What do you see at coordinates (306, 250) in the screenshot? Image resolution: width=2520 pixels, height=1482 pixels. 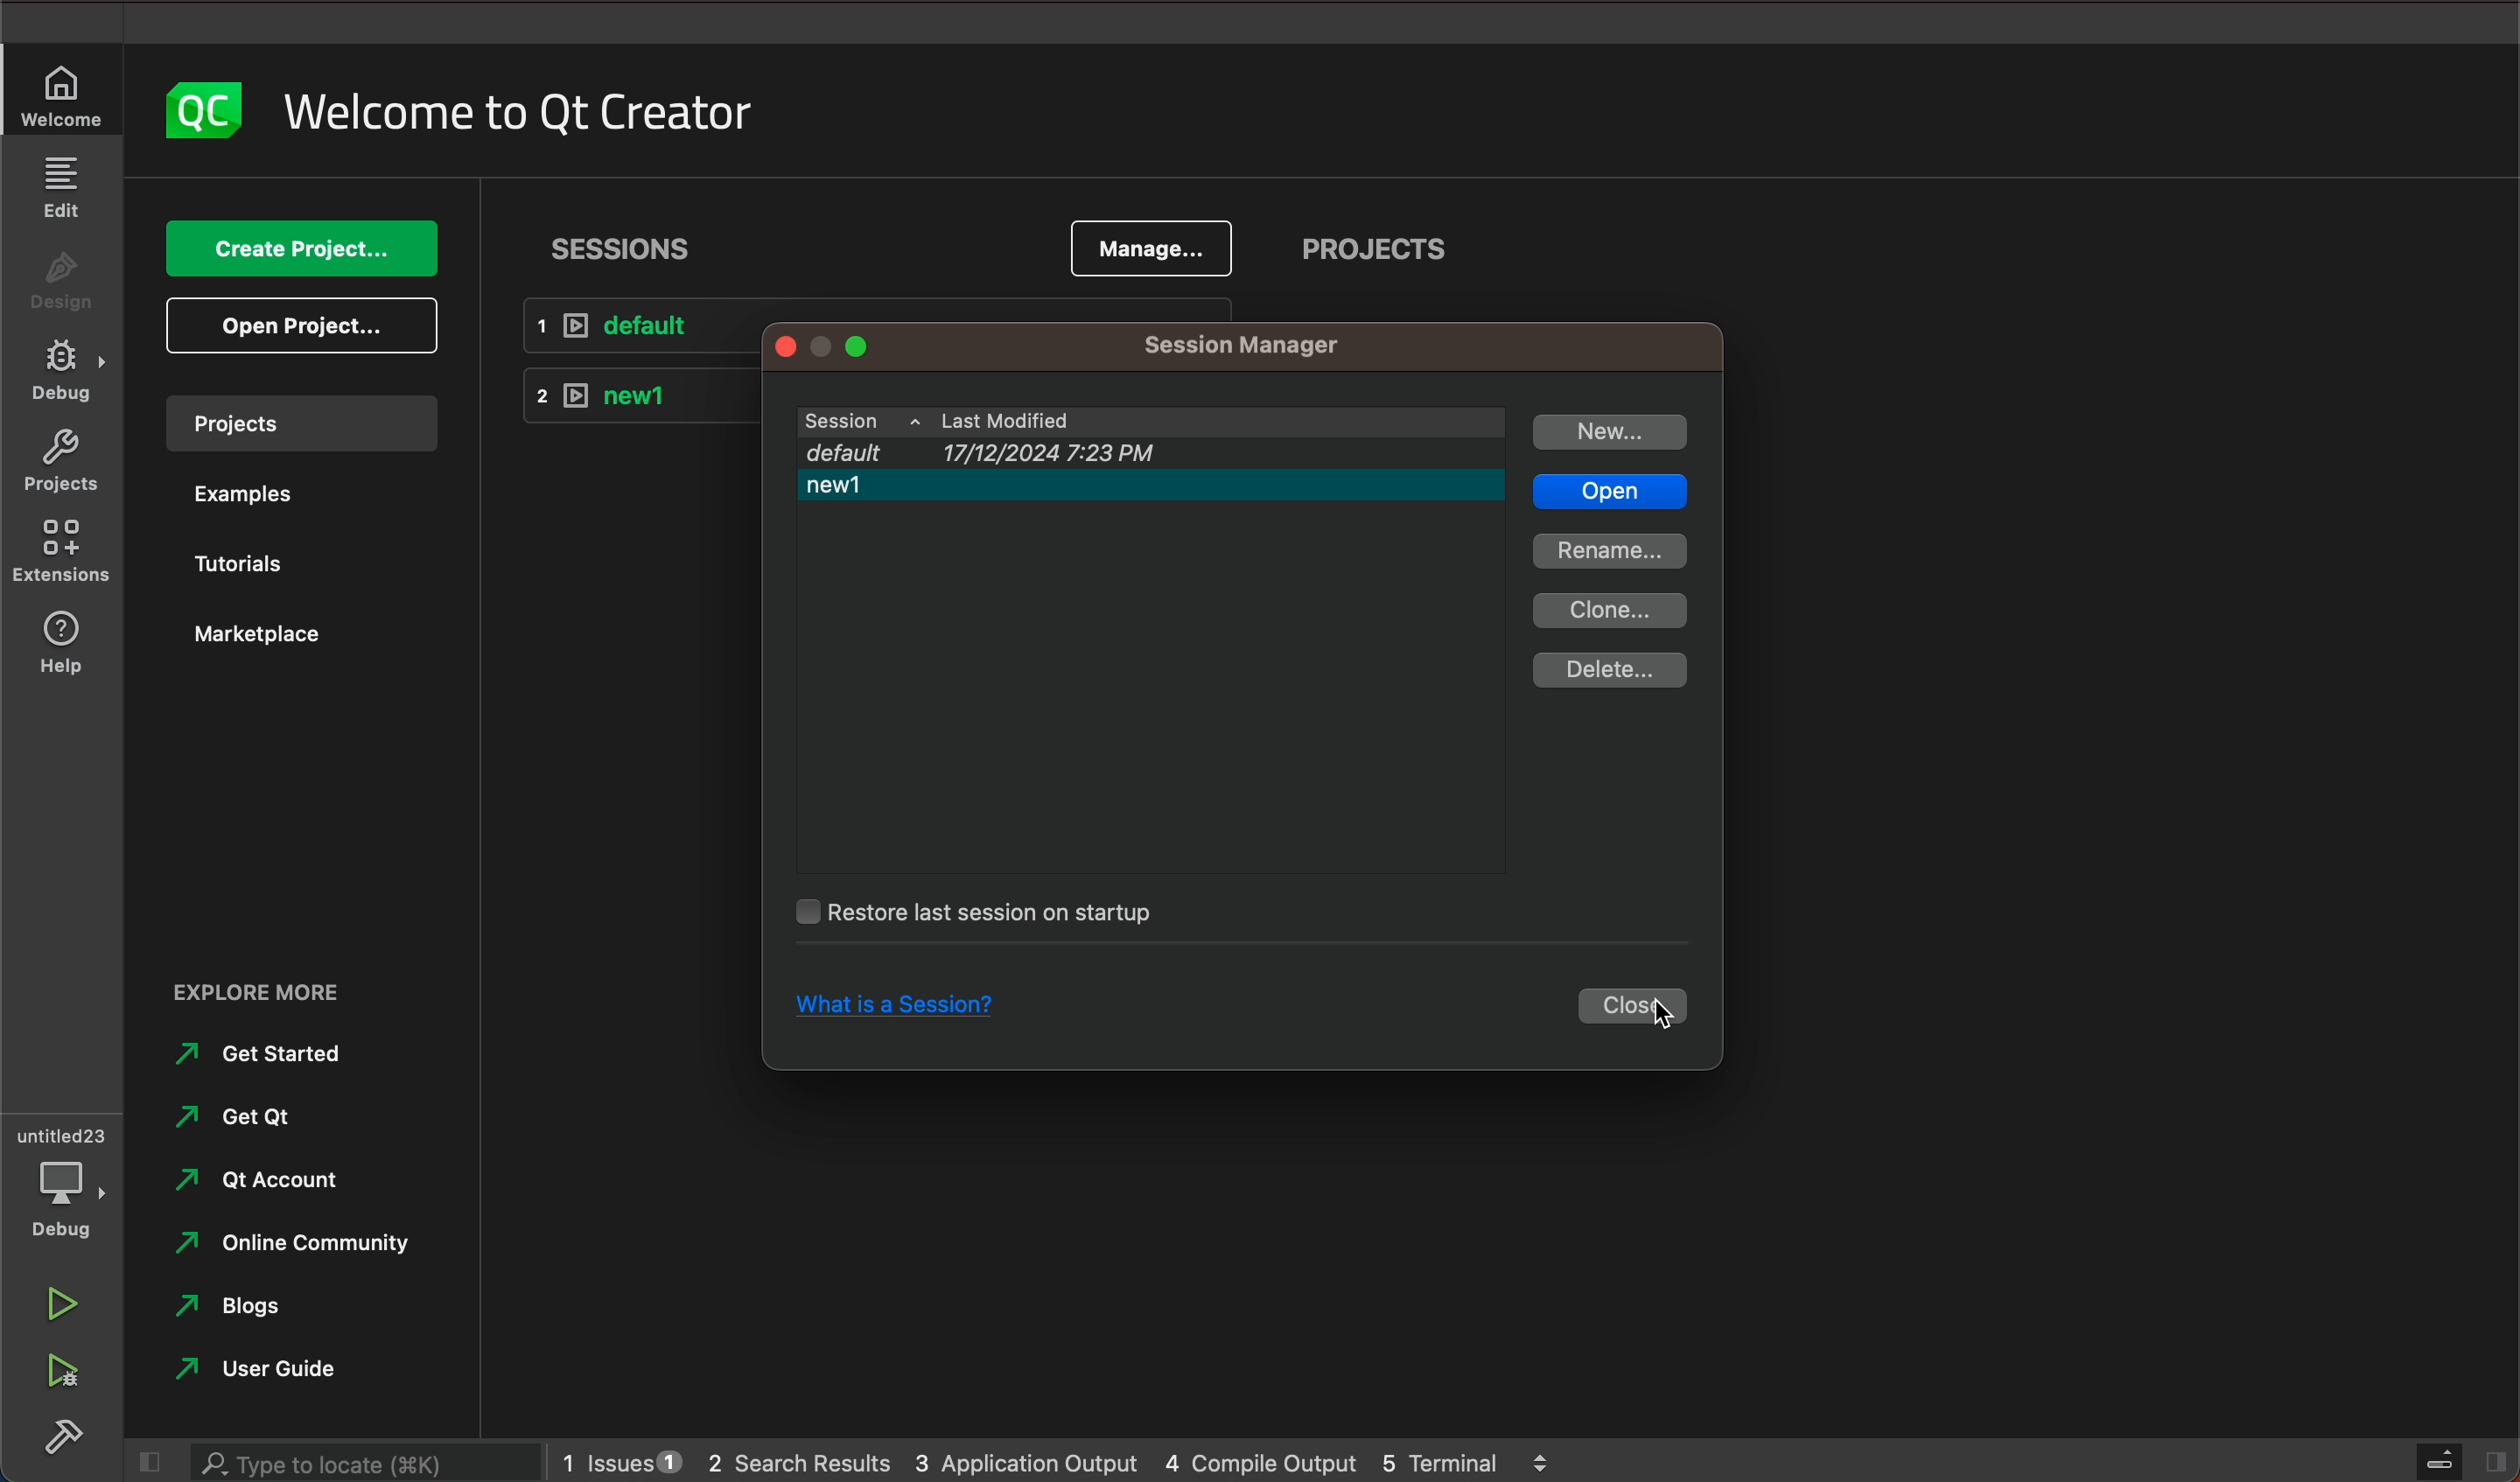 I see `create project` at bounding box center [306, 250].